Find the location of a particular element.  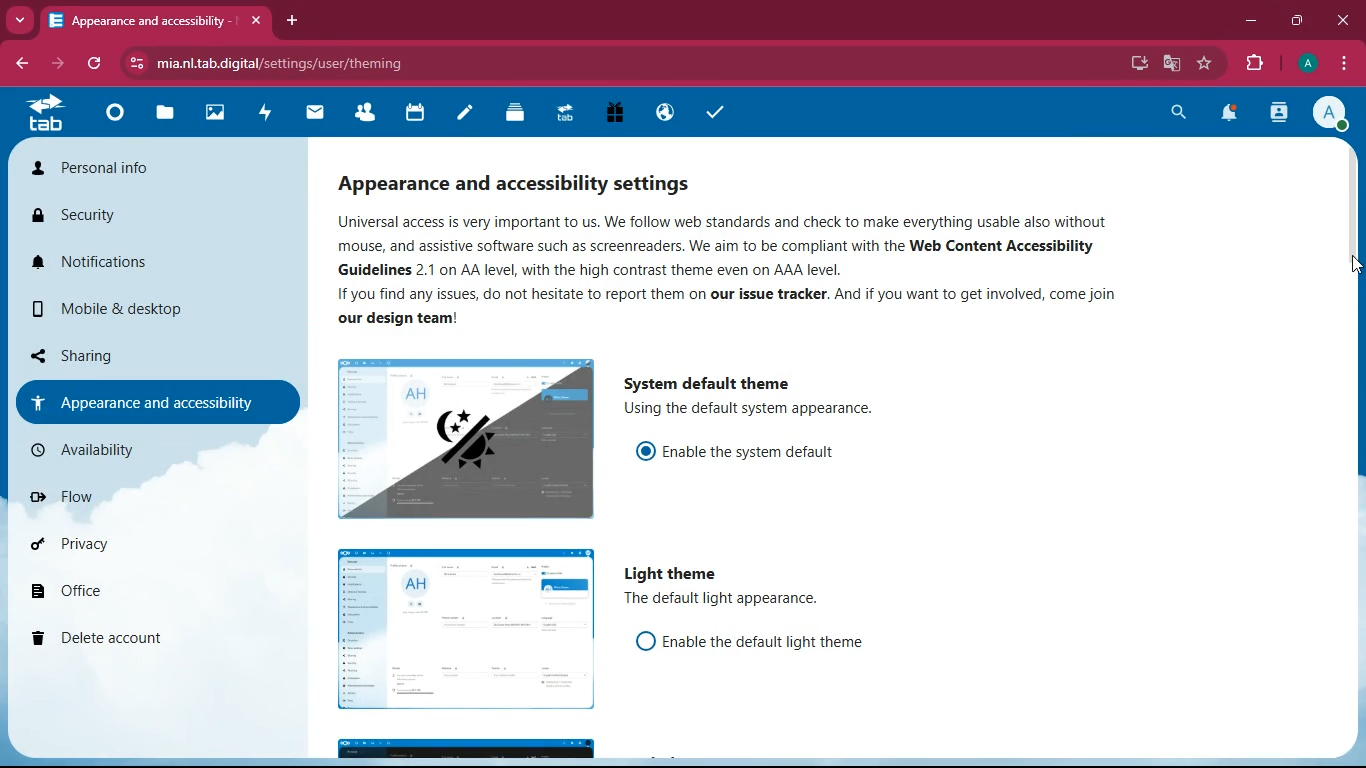

files is located at coordinates (162, 116).